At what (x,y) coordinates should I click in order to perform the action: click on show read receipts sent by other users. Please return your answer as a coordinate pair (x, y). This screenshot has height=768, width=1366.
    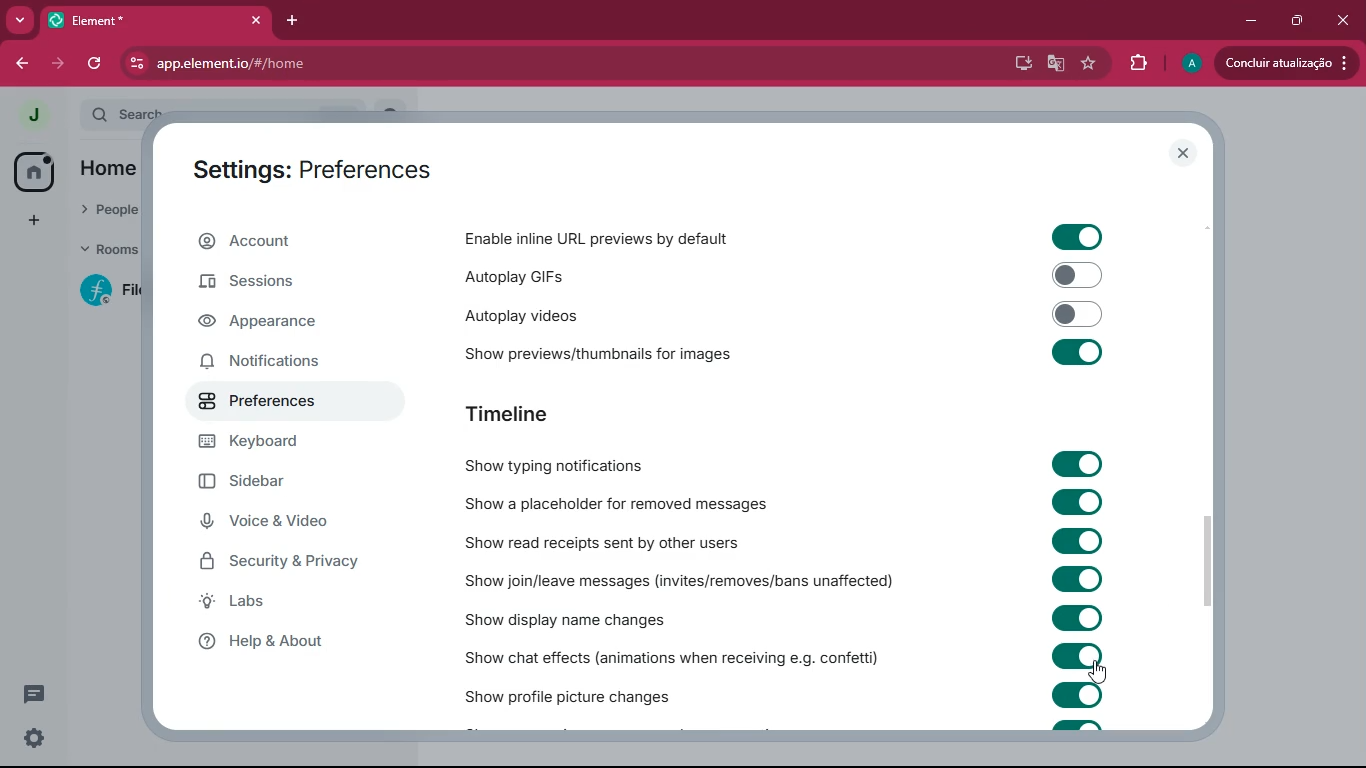
    Looking at the image, I should click on (616, 542).